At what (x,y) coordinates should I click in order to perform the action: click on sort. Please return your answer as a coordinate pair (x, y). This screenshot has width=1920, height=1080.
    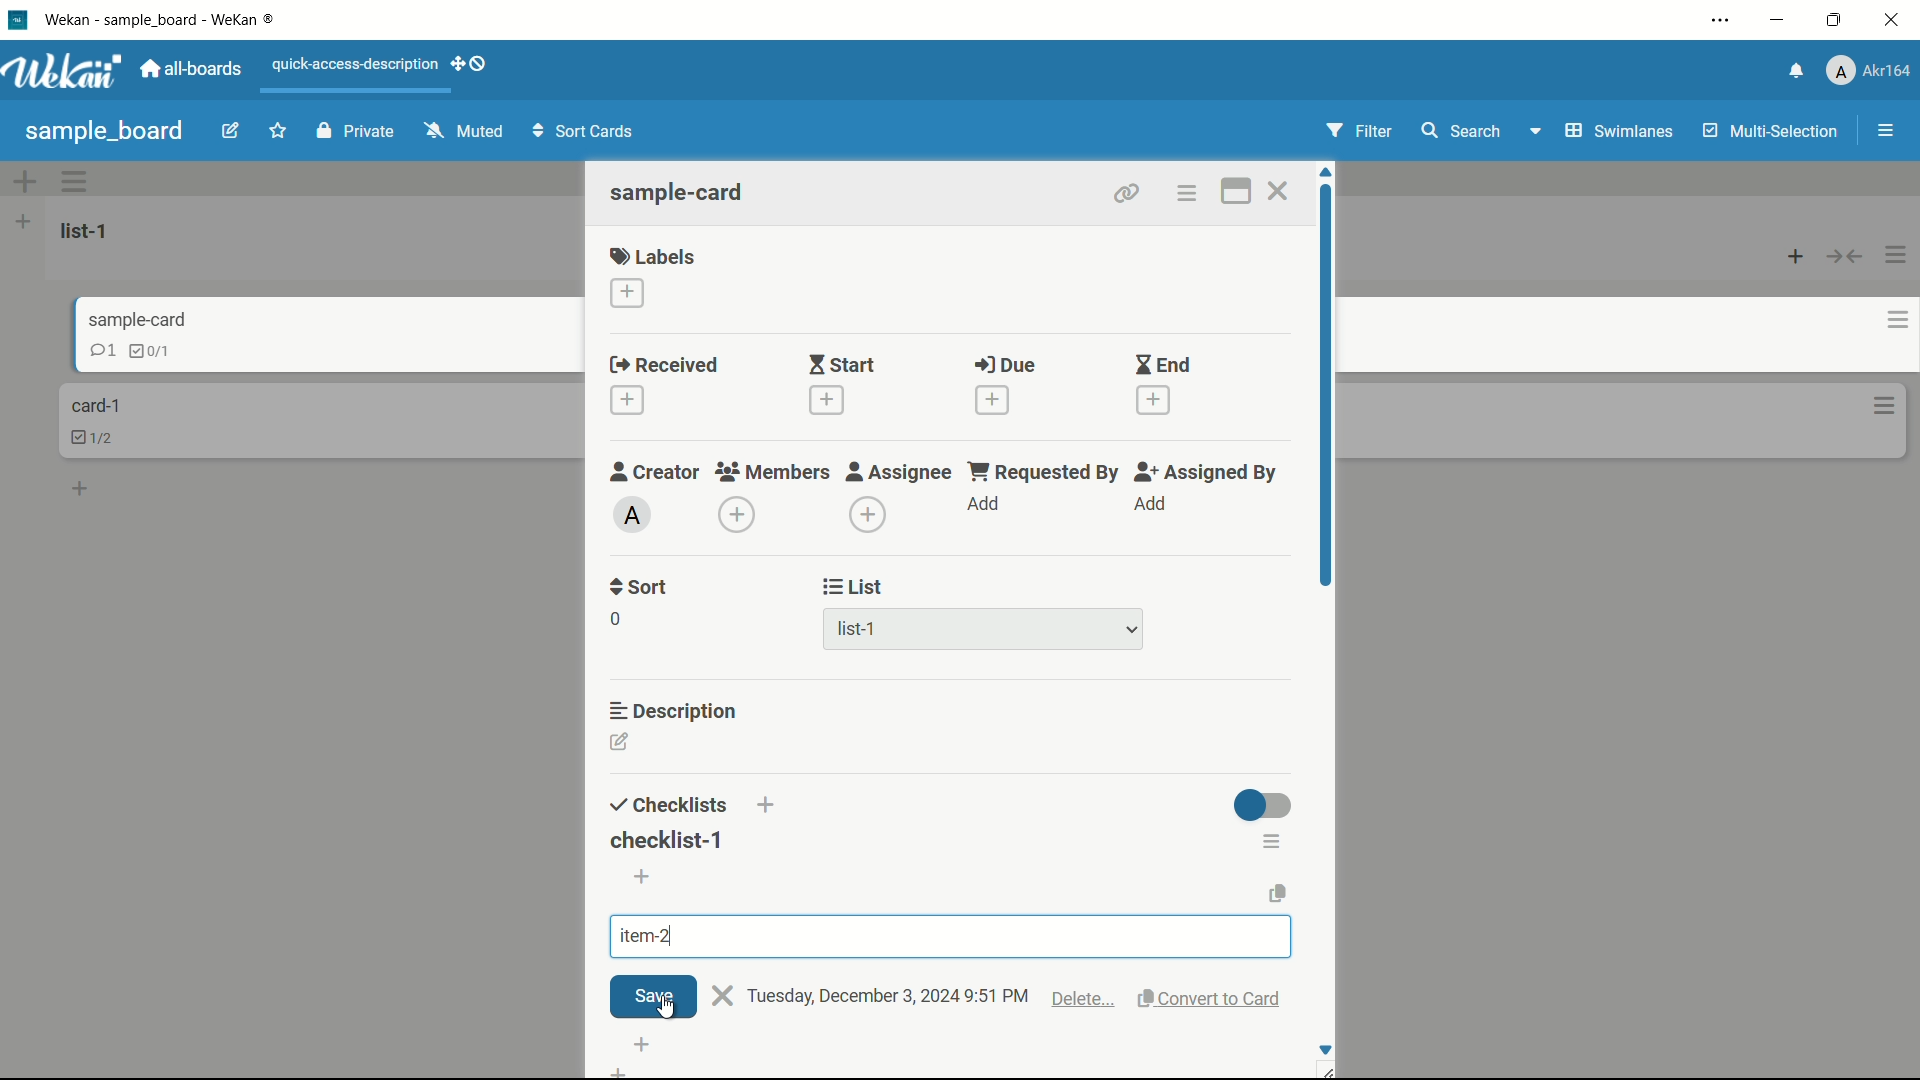
    Looking at the image, I should click on (640, 589).